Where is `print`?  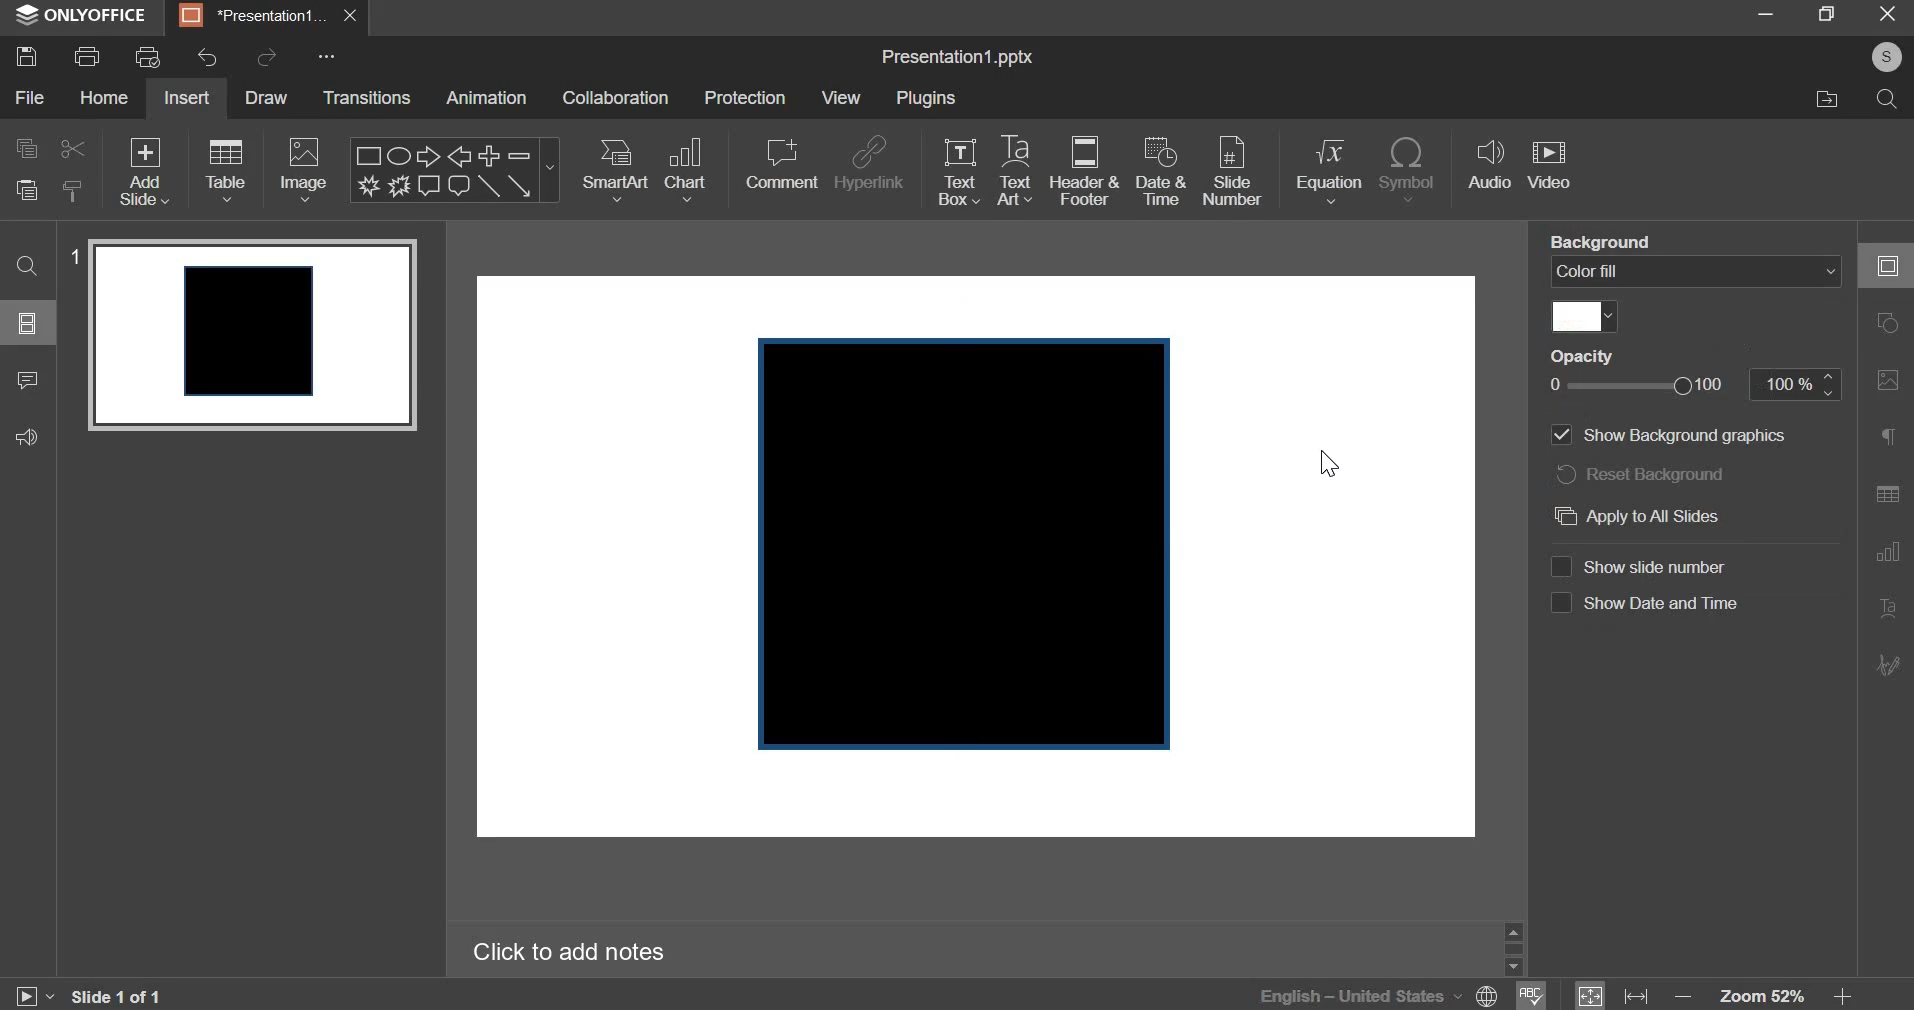
print is located at coordinates (84, 56).